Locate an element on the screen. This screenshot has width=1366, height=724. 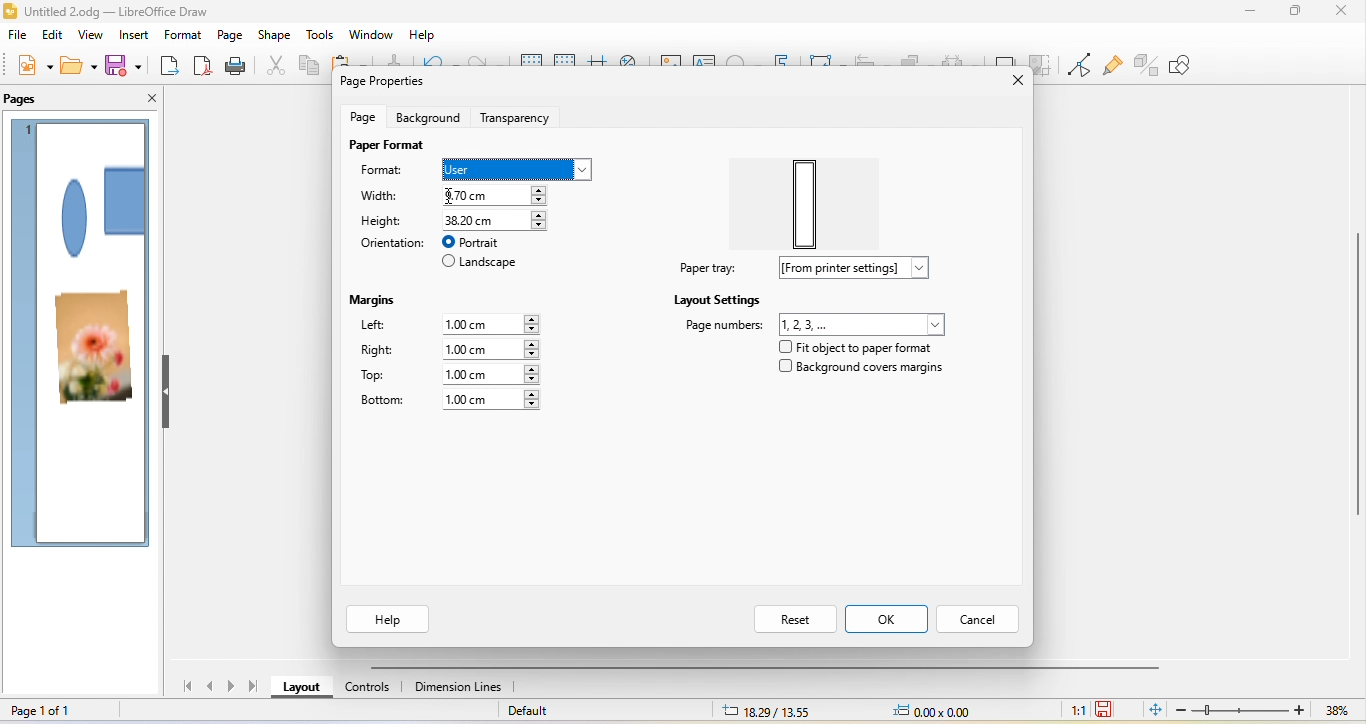
ok is located at coordinates (892, 619).